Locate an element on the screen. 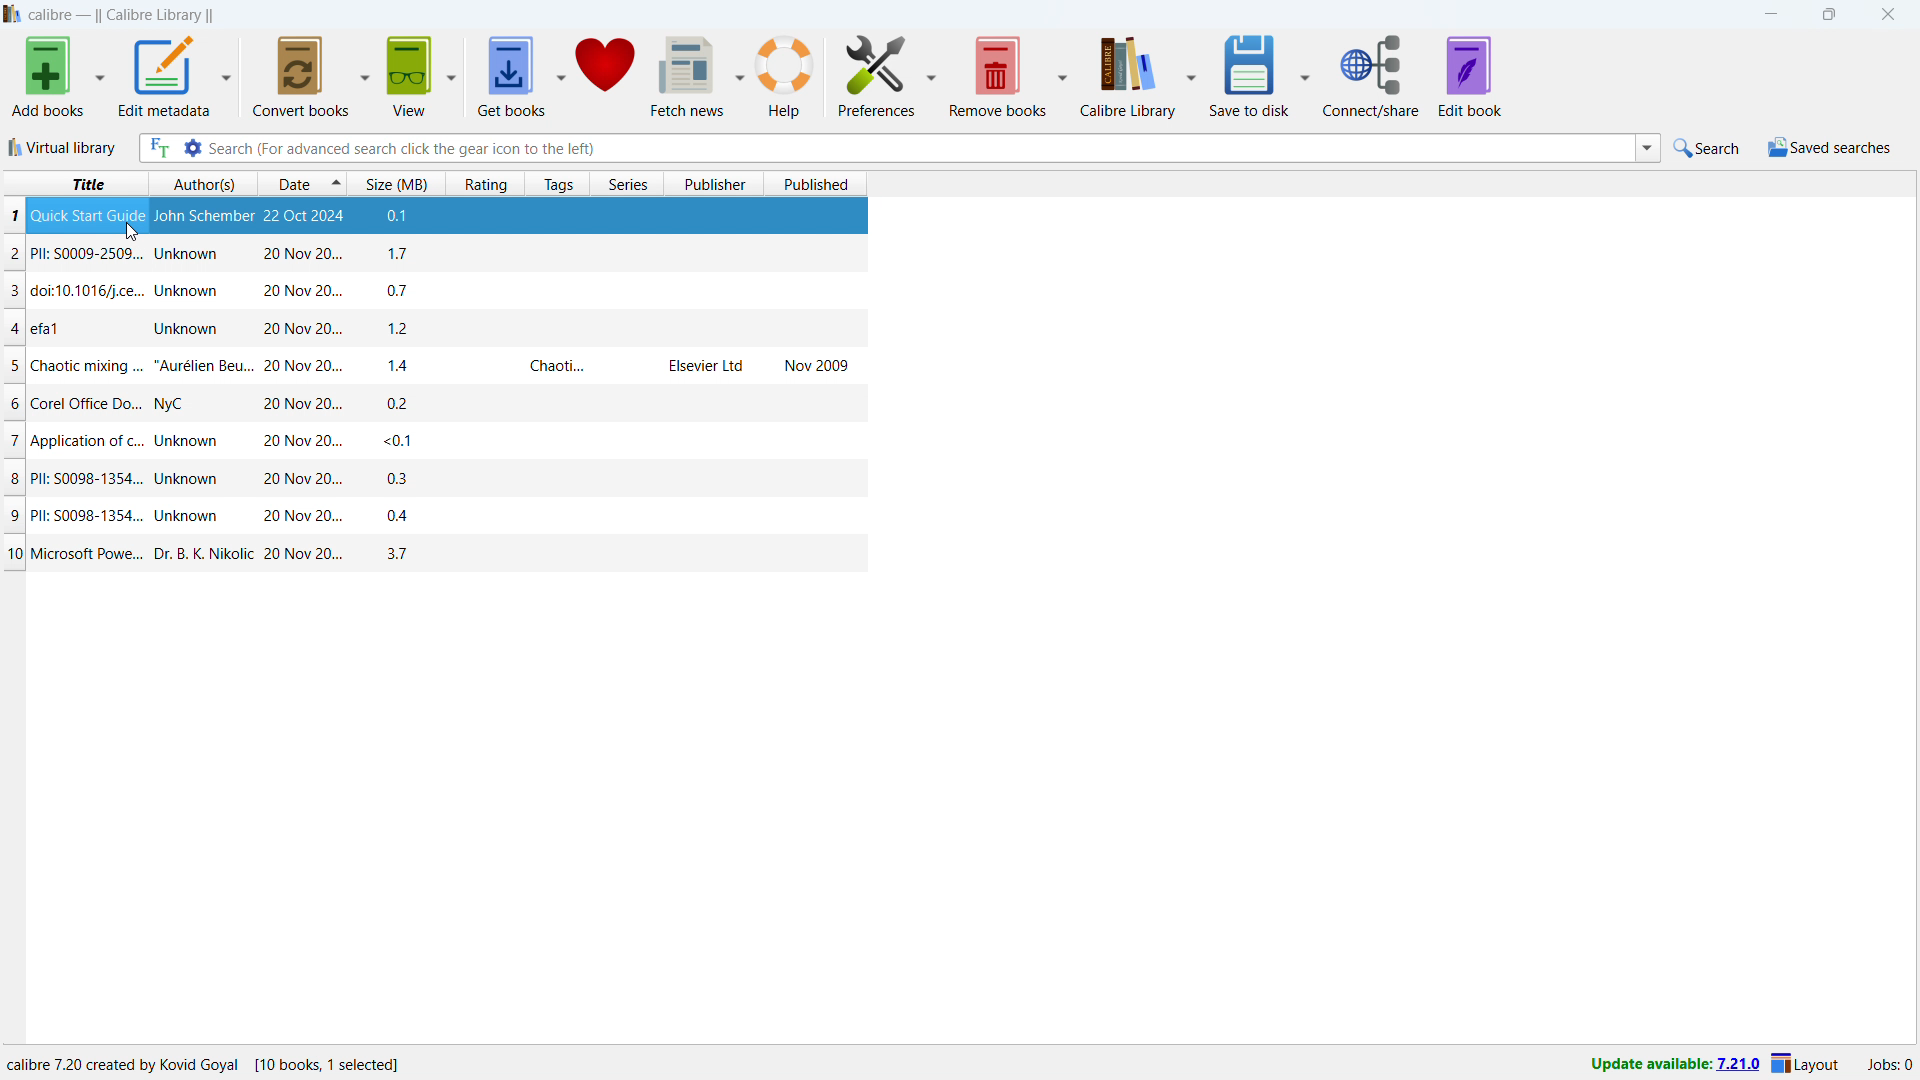 The height and width of the screenshot is (1080, 1920). one book entry is located at coordinates (430, 365).